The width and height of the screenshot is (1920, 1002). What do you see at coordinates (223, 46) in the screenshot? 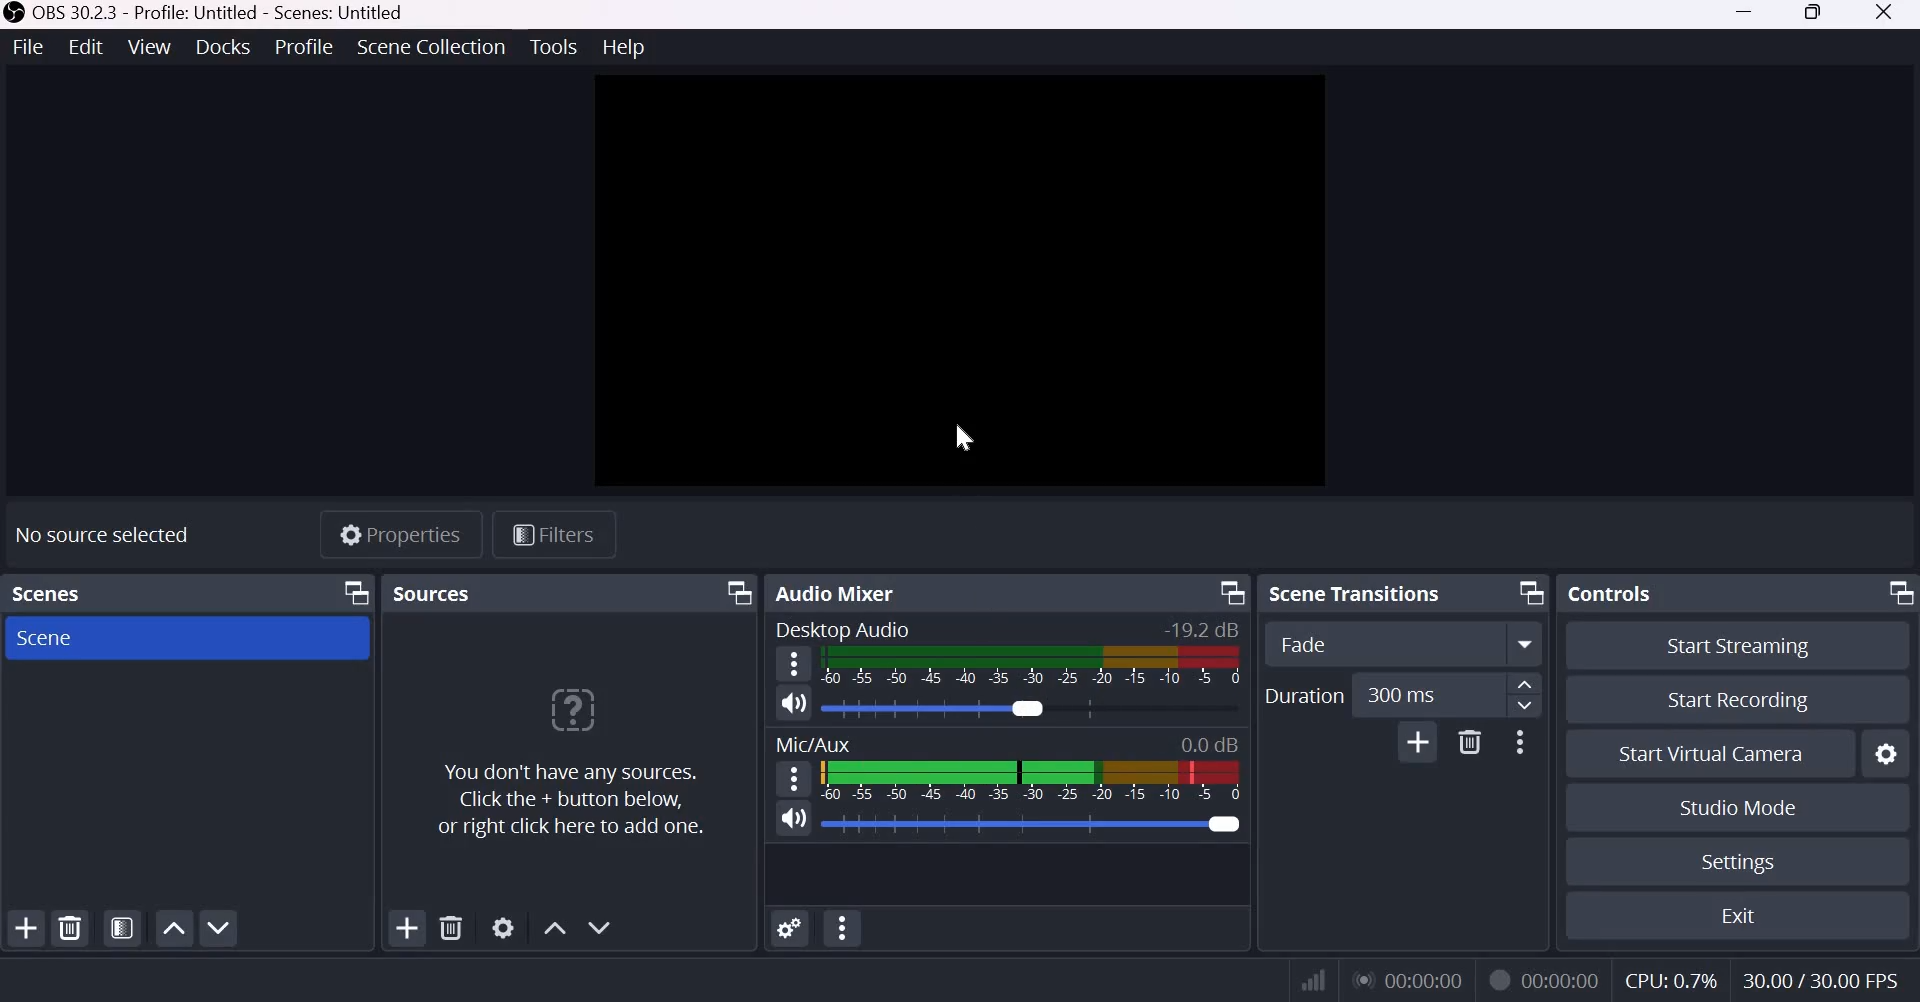
I see `Docks` at bounding box center [223, 46].